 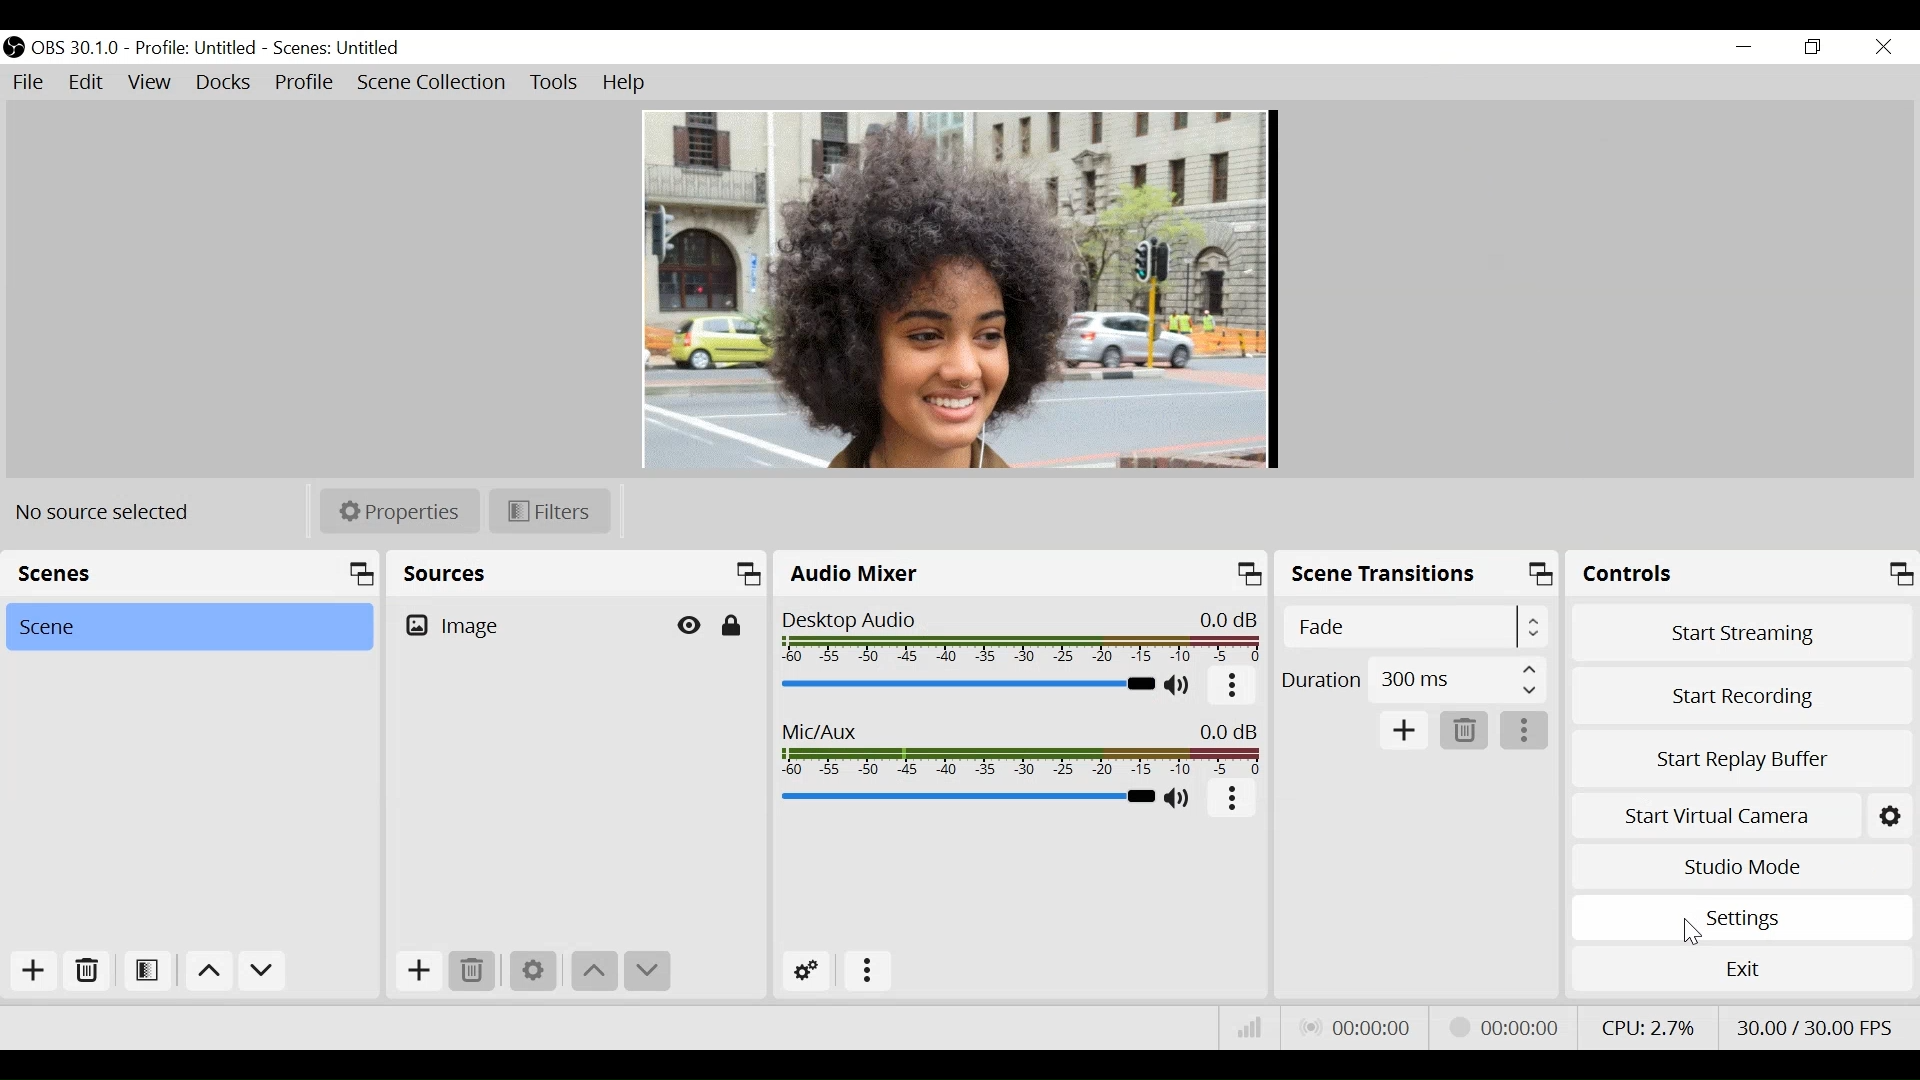 I want to click on Delete, so click(x=473, y=970).